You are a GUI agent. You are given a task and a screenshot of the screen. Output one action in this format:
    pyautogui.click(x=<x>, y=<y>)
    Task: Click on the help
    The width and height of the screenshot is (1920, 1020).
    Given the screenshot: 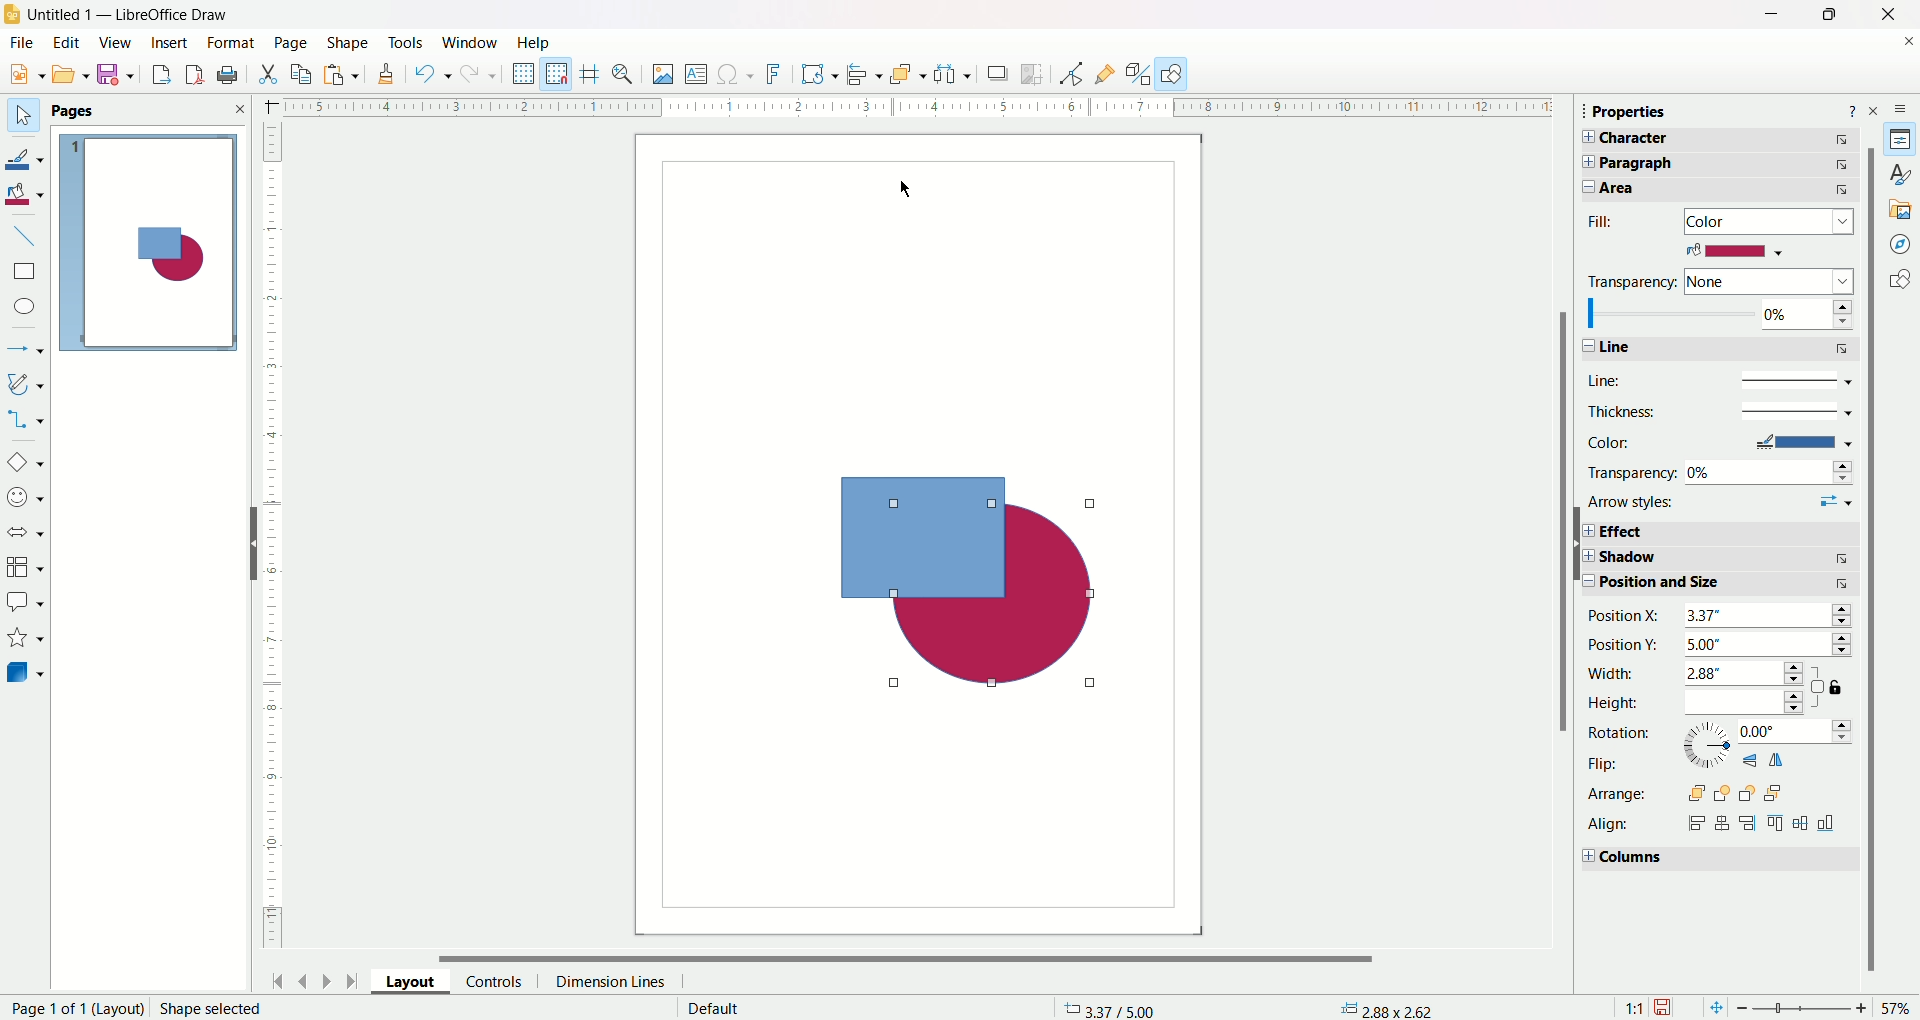 What is the action you would take?
    pyautogui.click(x=533, y=42)
    